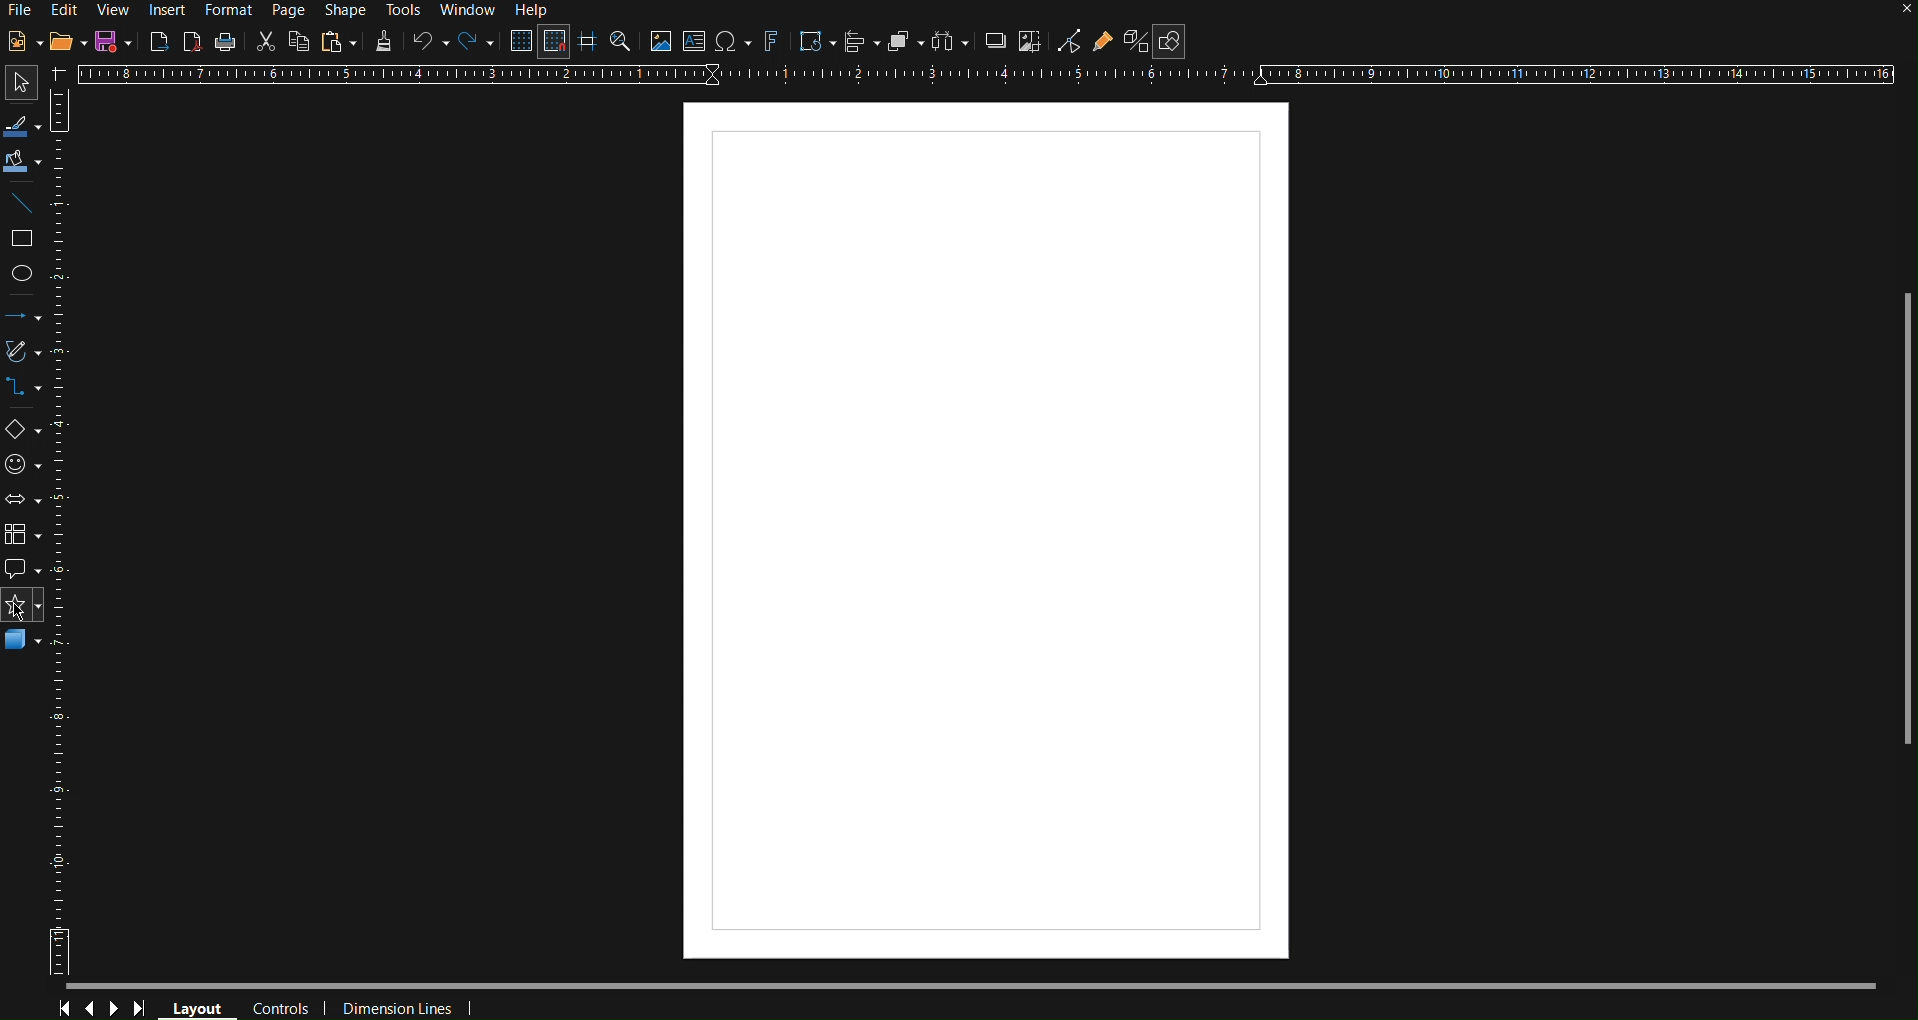 The height and width of the screenshot is (1020, 1918). Describe the element at coordinates (772, 43) in the screenshot. I see `Fontwork` at that location.